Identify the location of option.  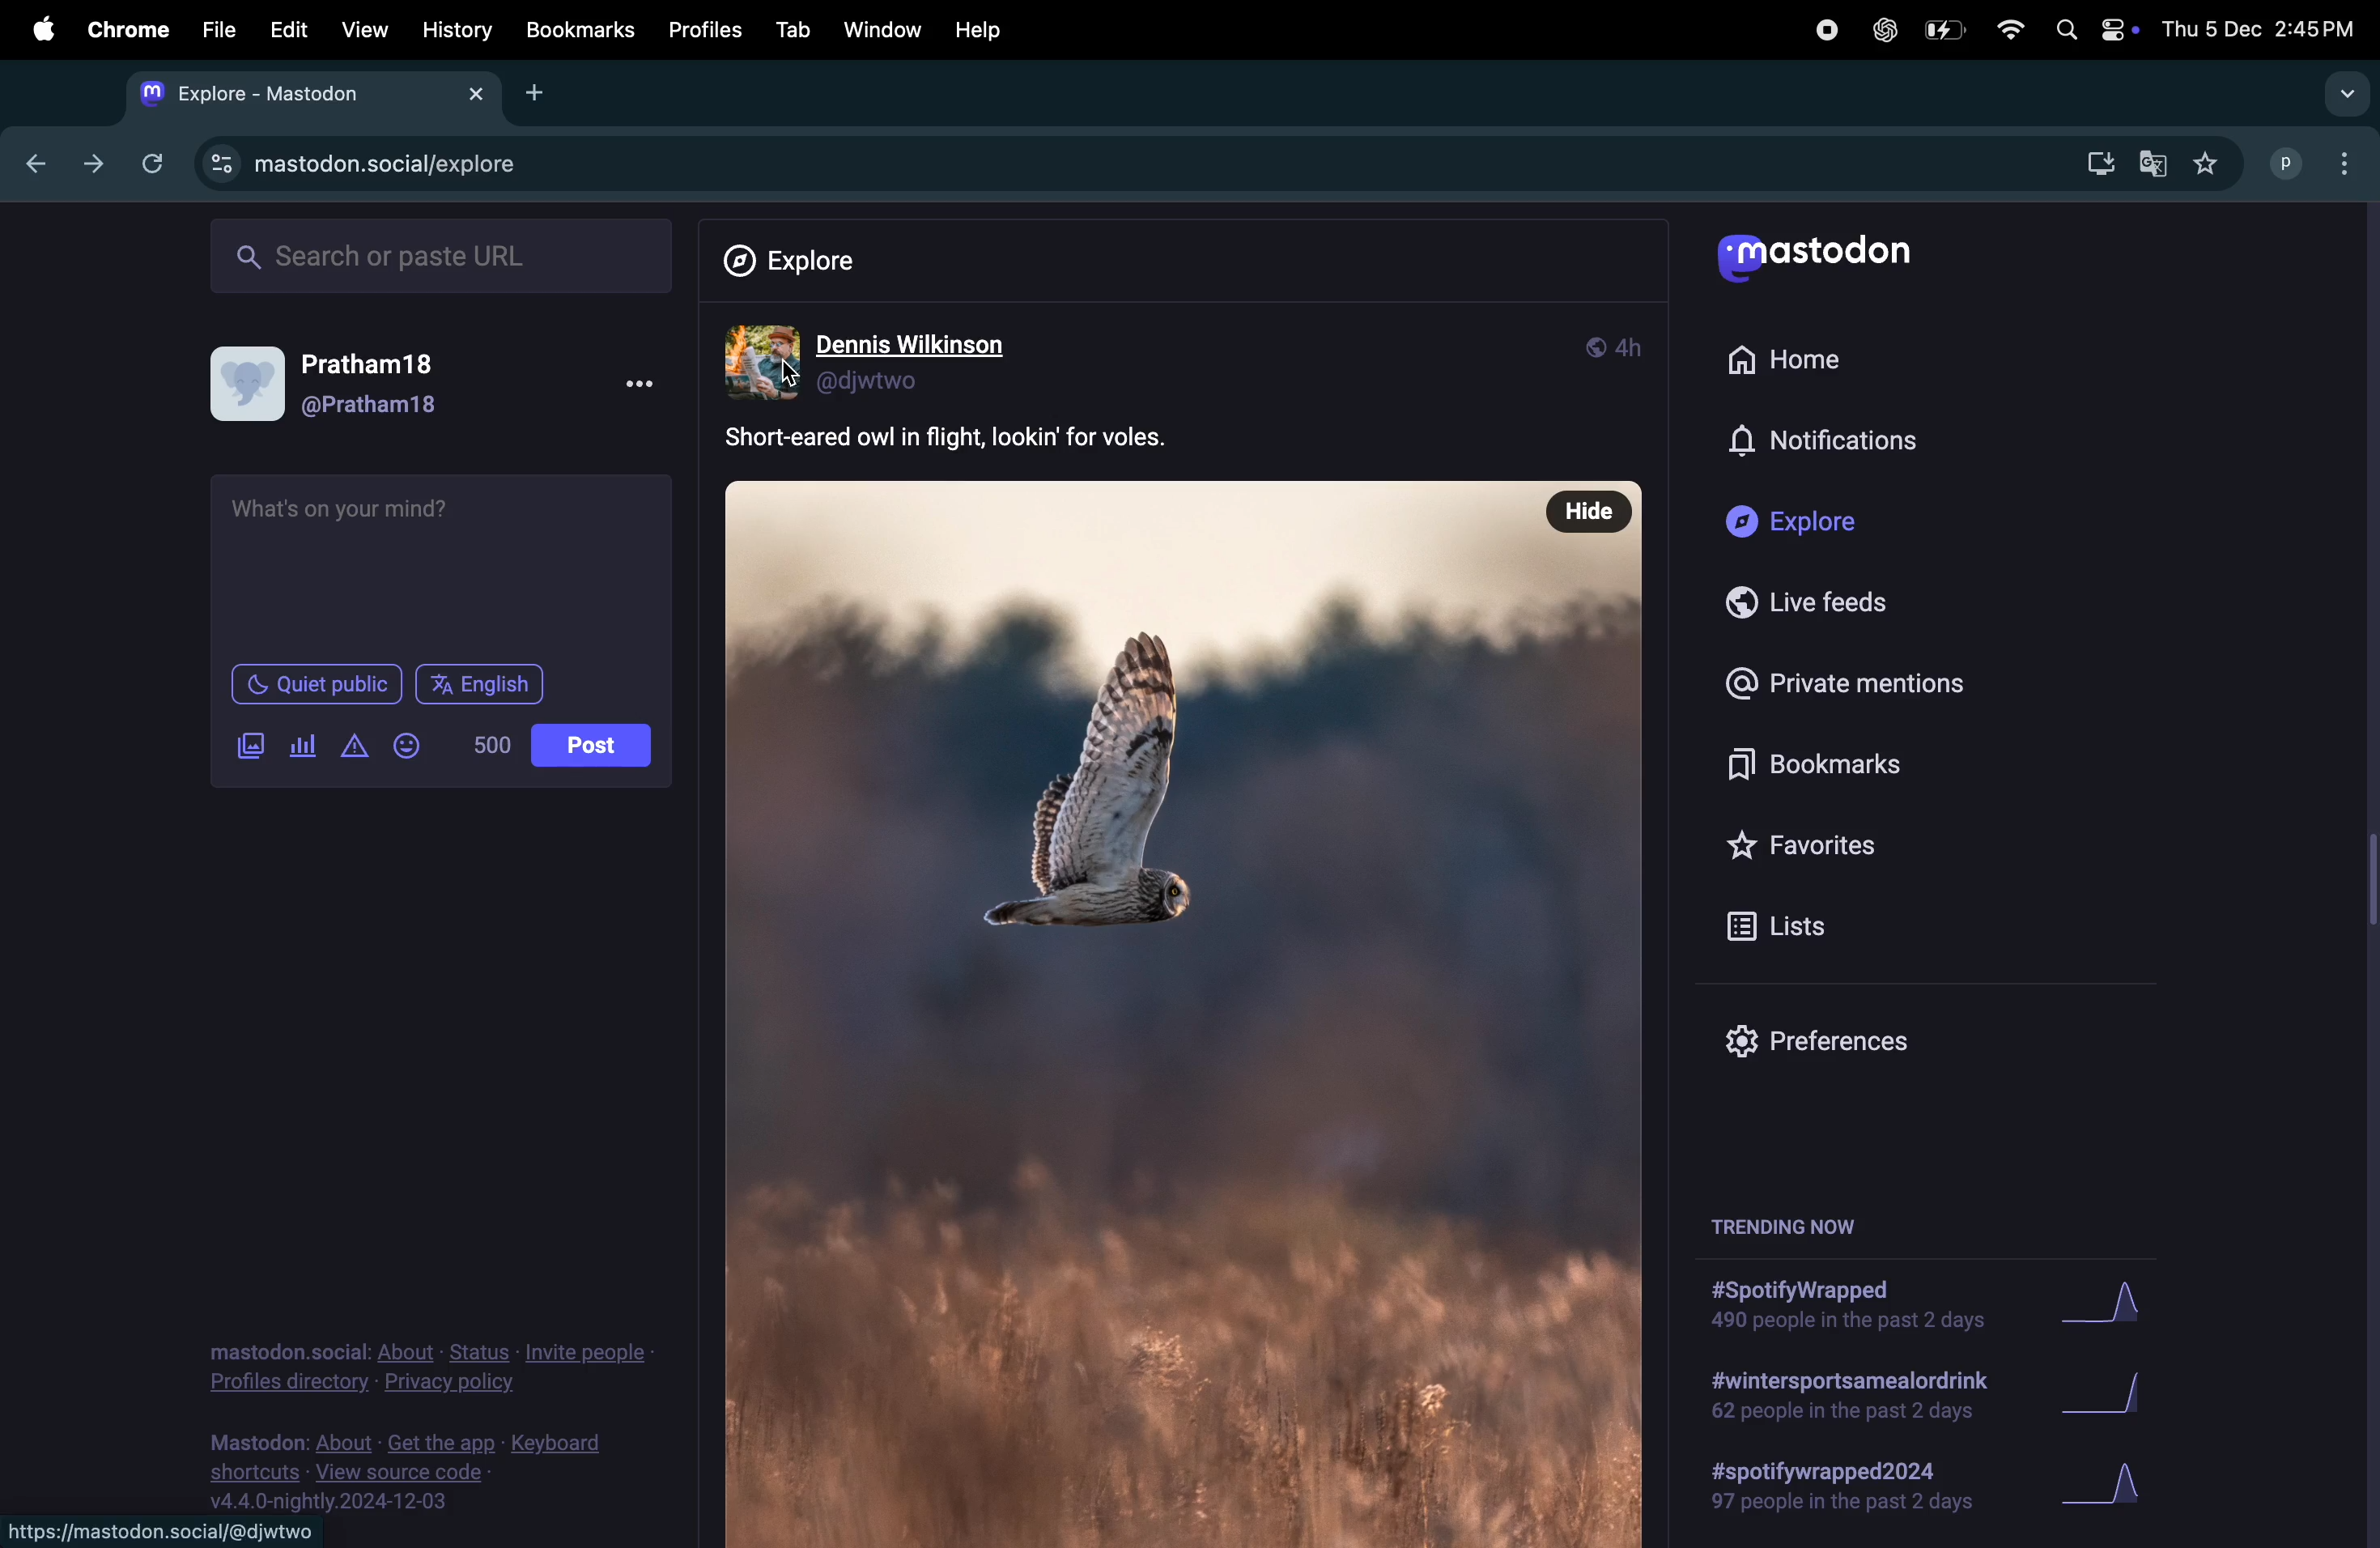
(2344, 95).